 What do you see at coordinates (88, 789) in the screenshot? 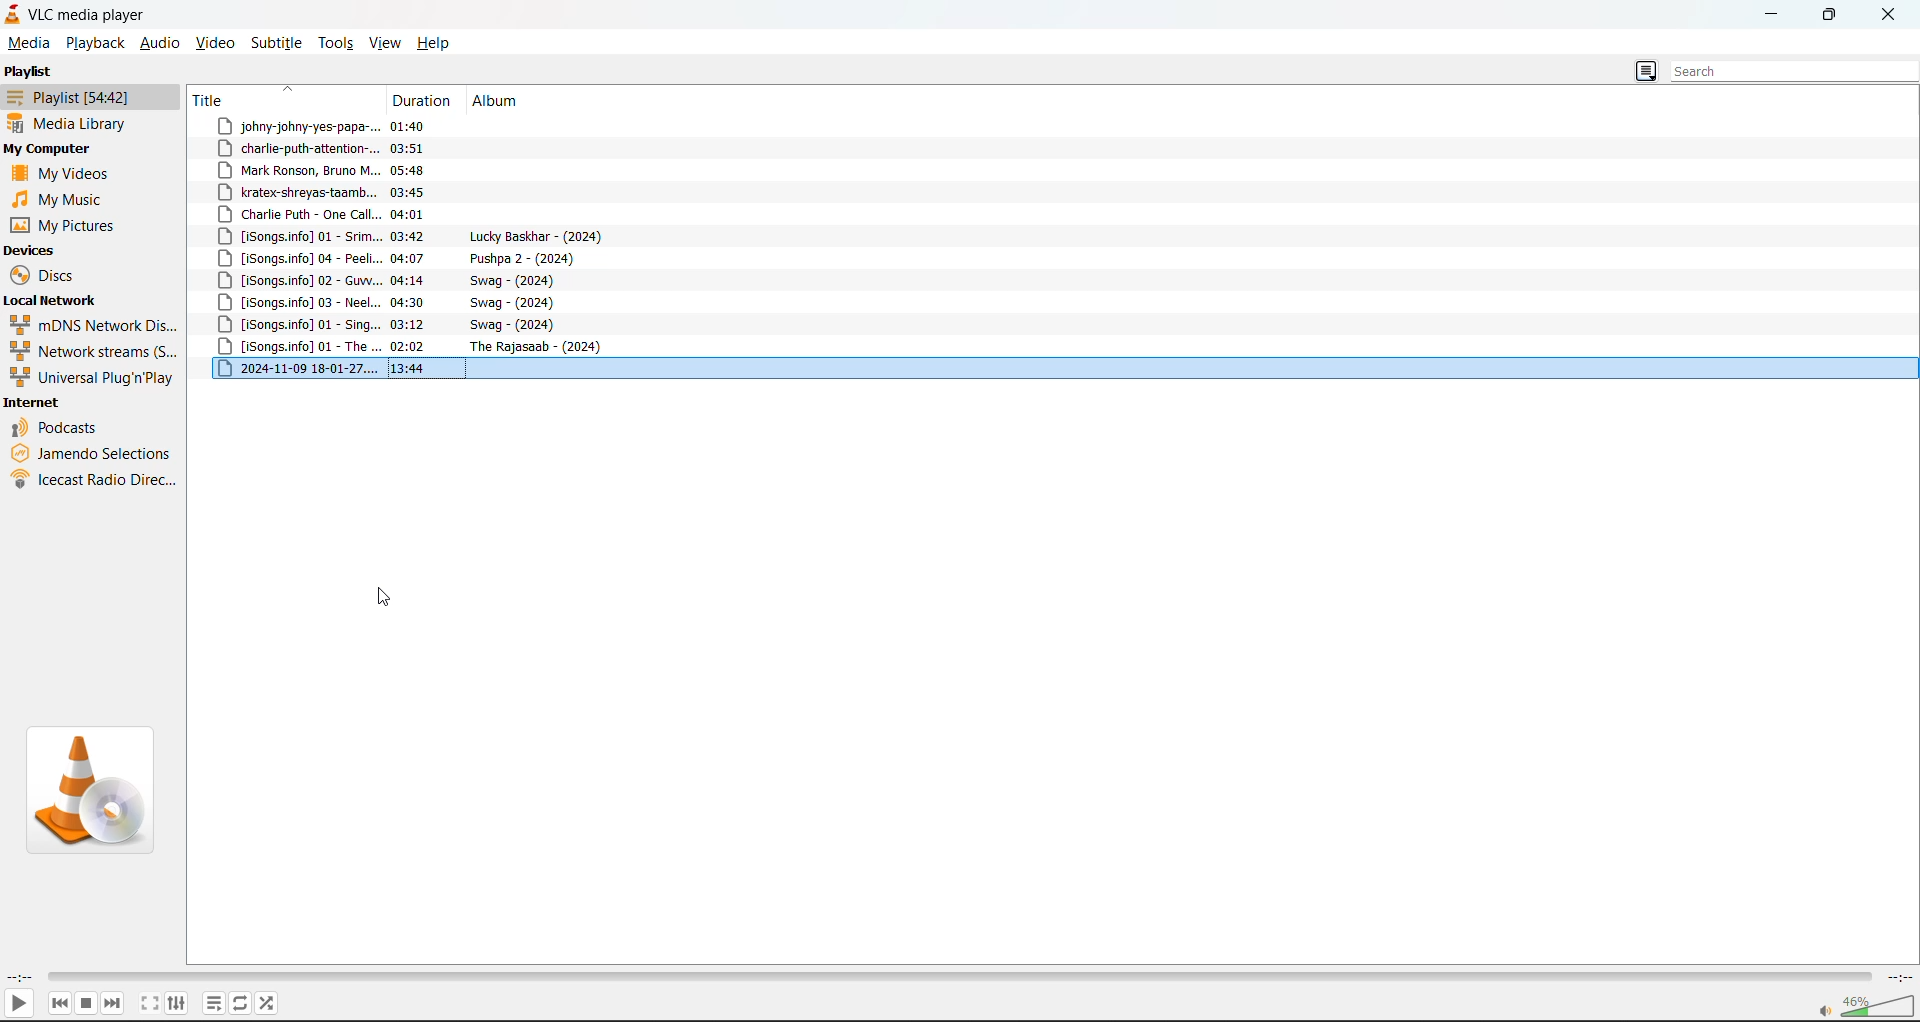
I see `thumbnail` at bounding box center [88, 789].